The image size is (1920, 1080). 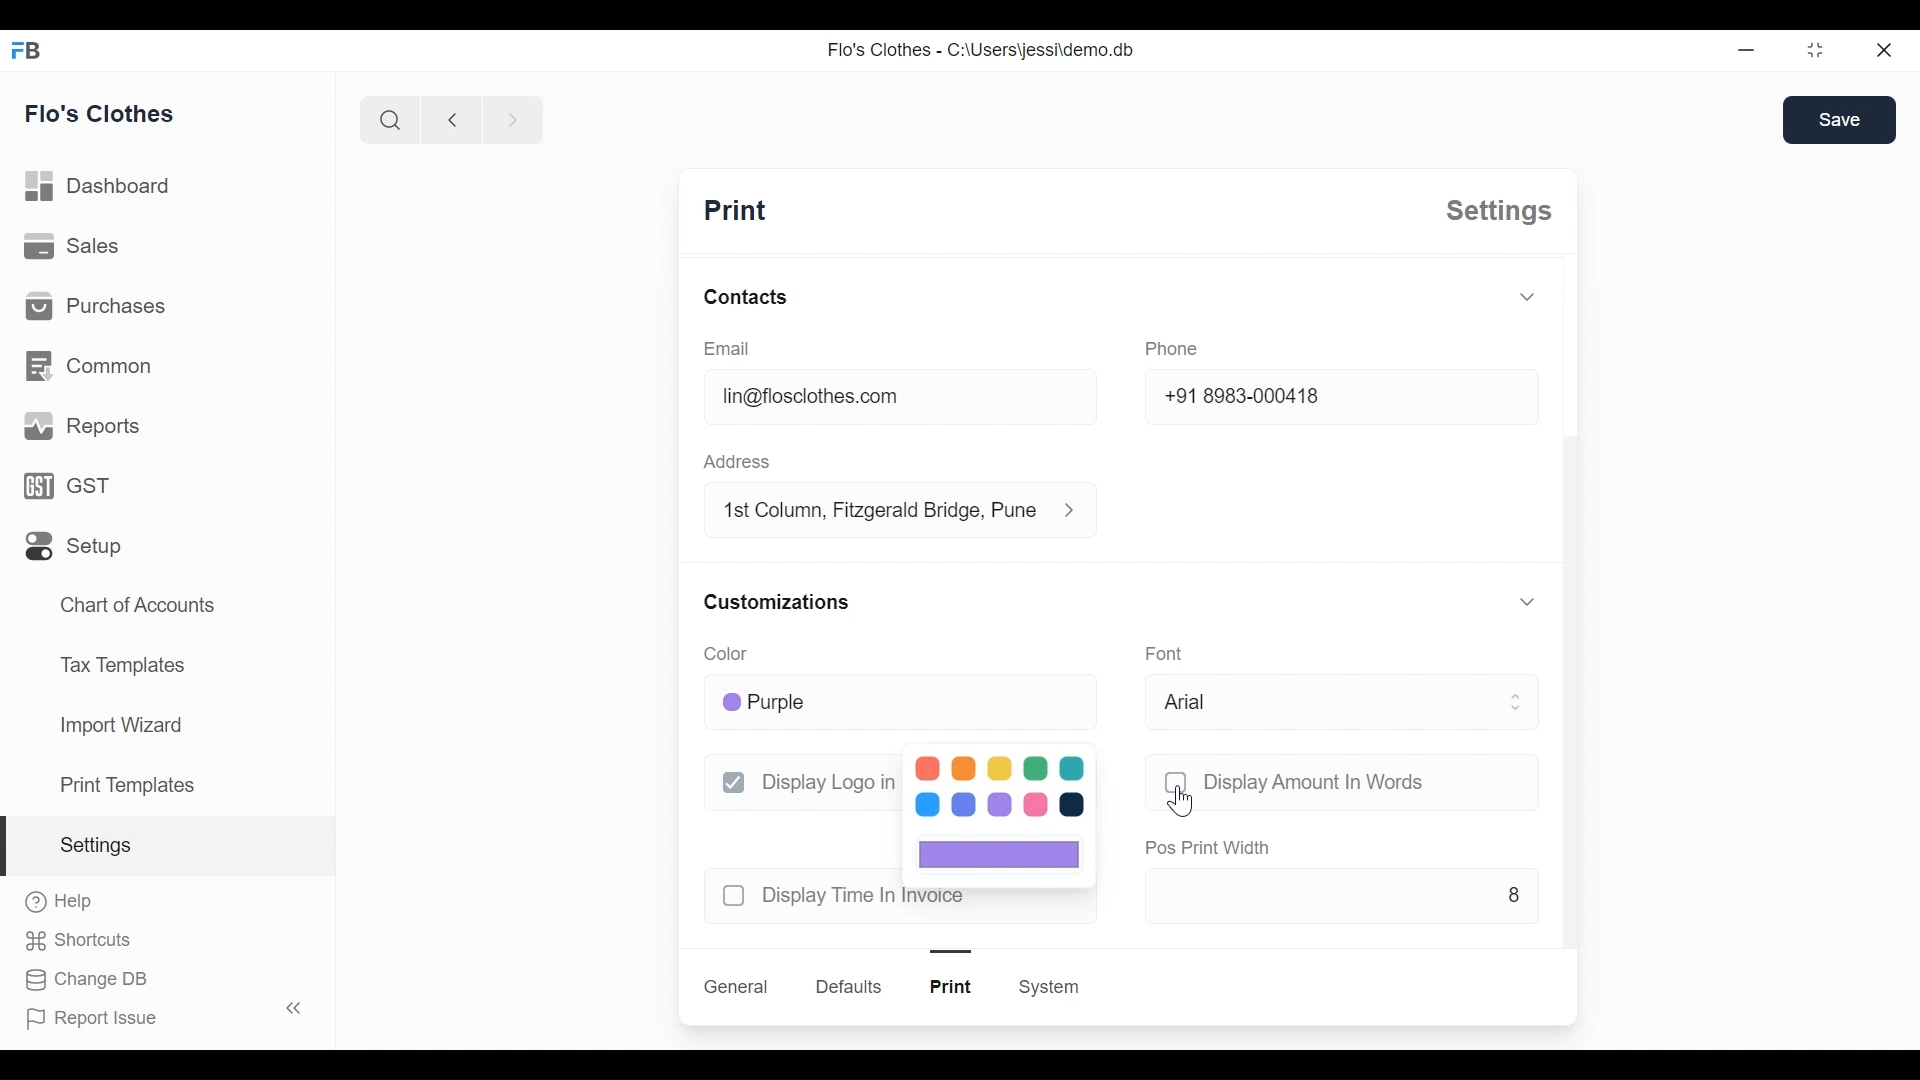 I want to click on reports, so click(x=84, y=426).